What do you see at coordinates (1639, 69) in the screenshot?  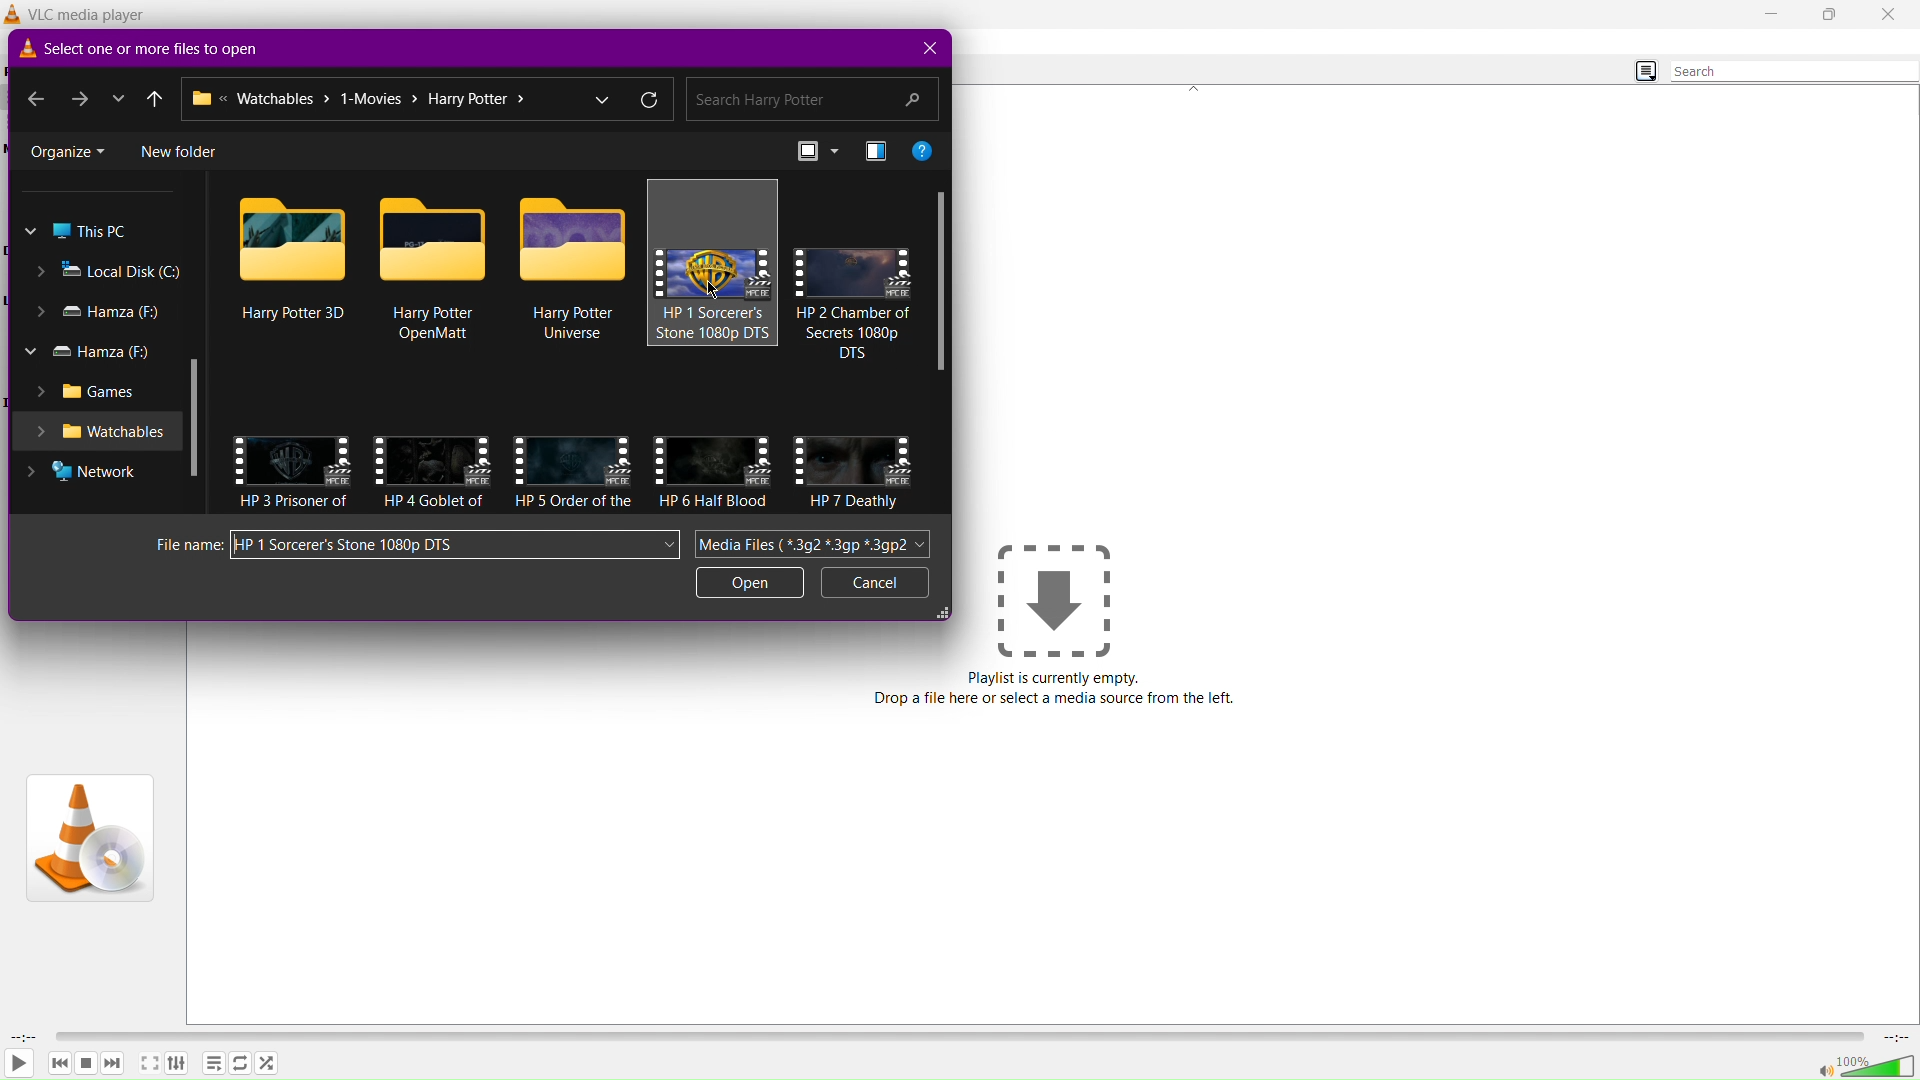 I see `Toggle Playlist view` at bounding box center [1639, 69].